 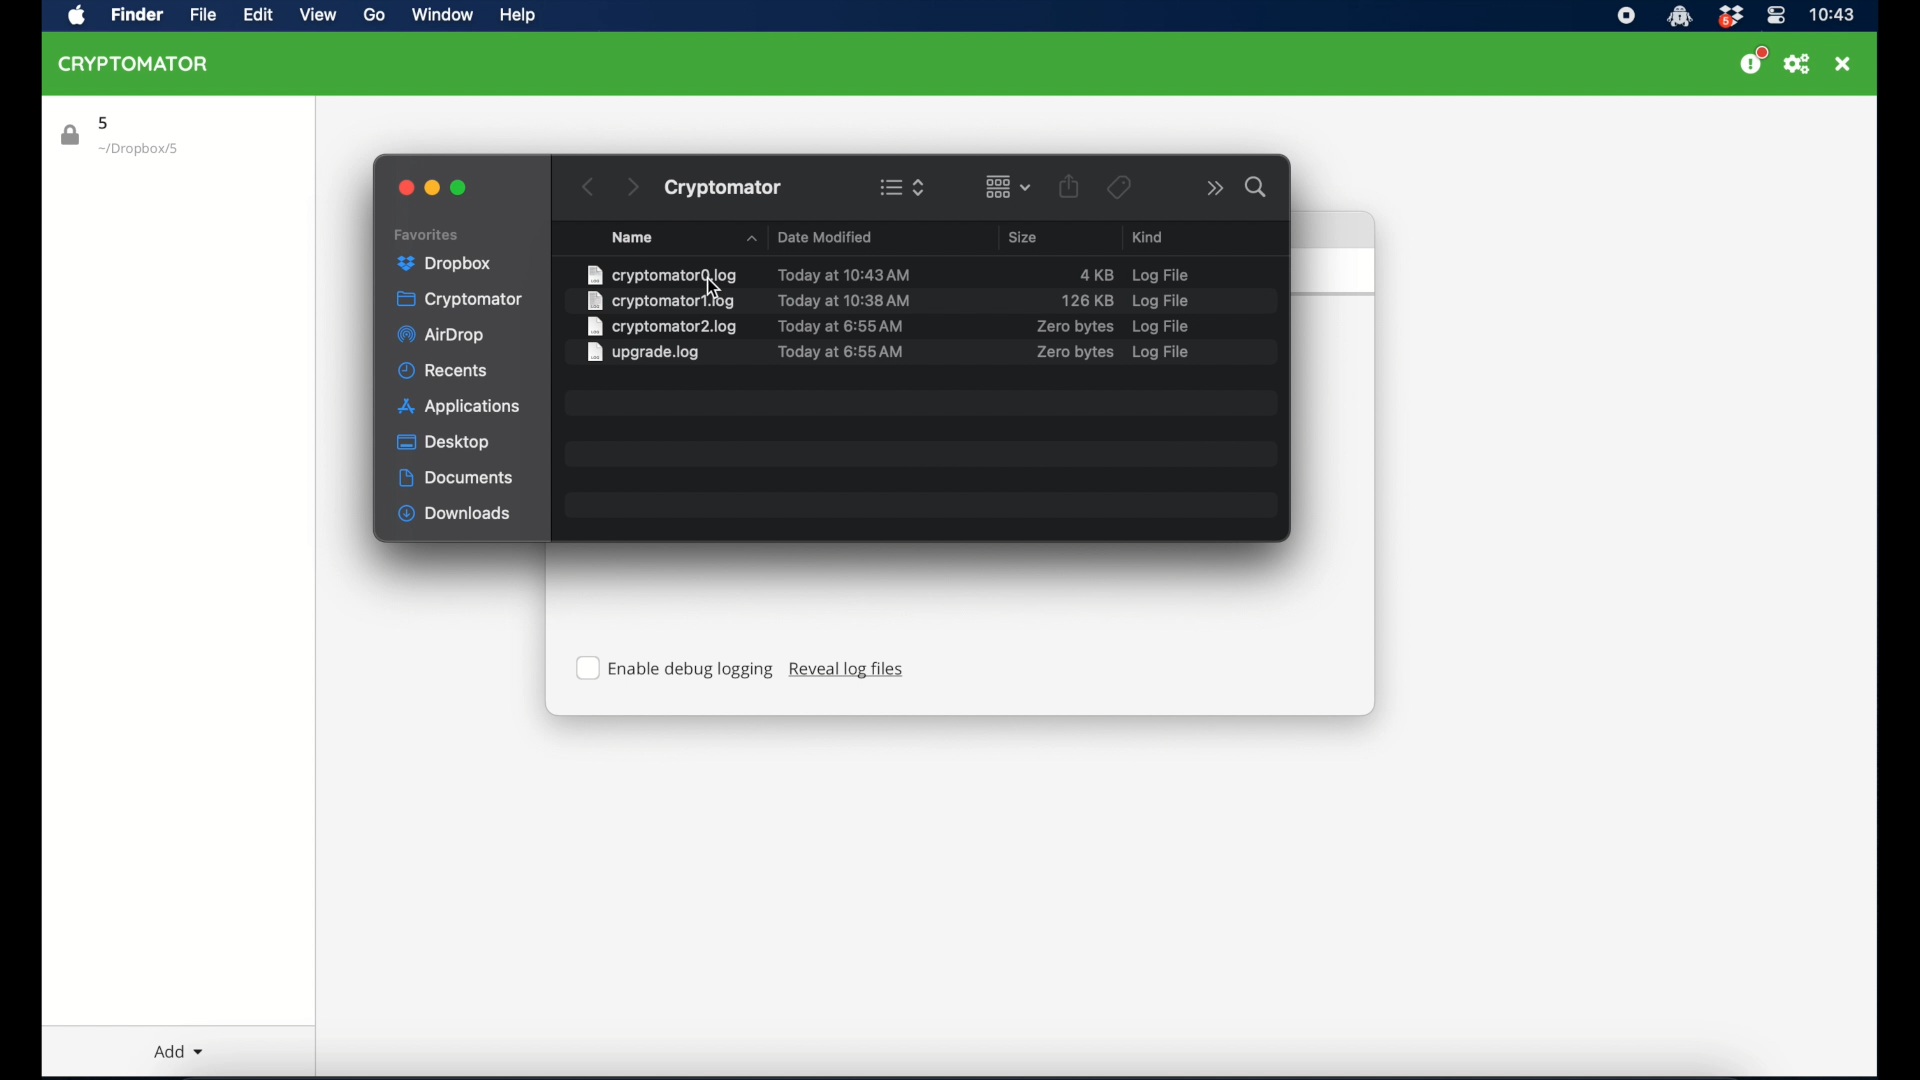 What do you see at coordinates (1074, 326) in the screenshot?
I see `size` at bounding box center [1074, 326].